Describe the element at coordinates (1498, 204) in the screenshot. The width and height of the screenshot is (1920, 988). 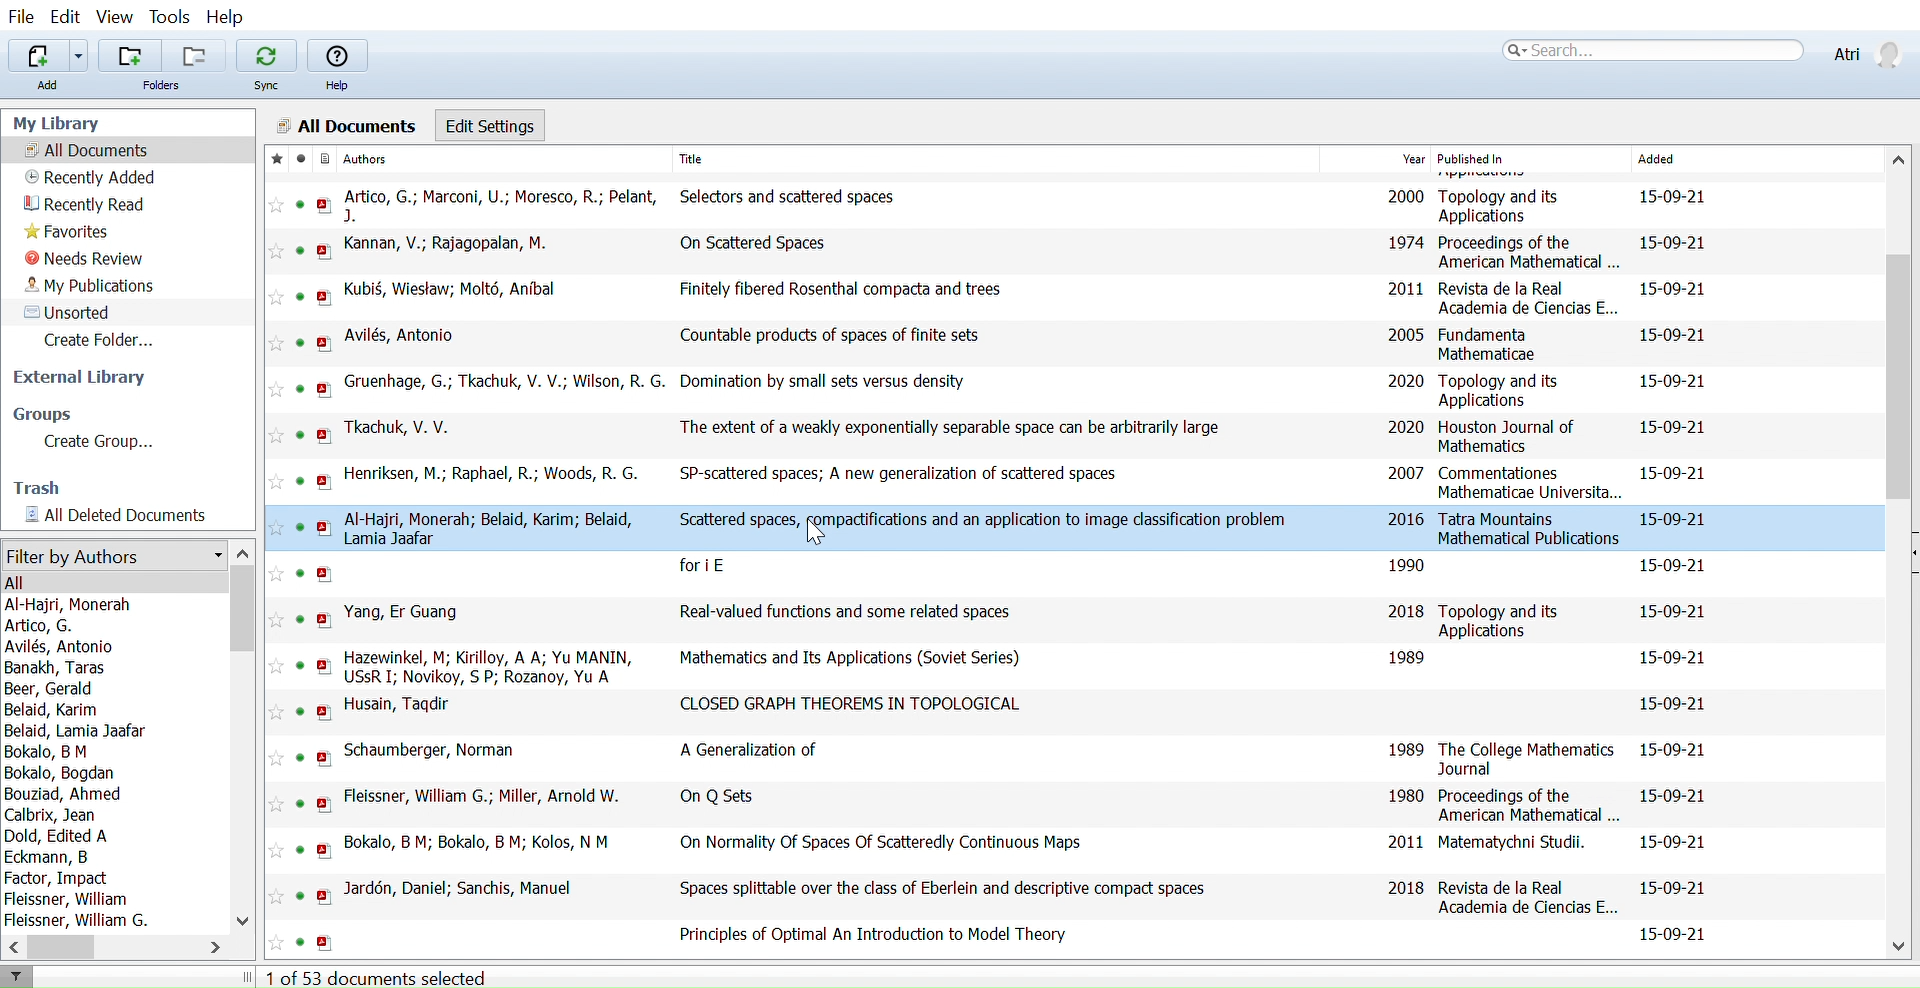
I see `Topology and its Applications` at that location.